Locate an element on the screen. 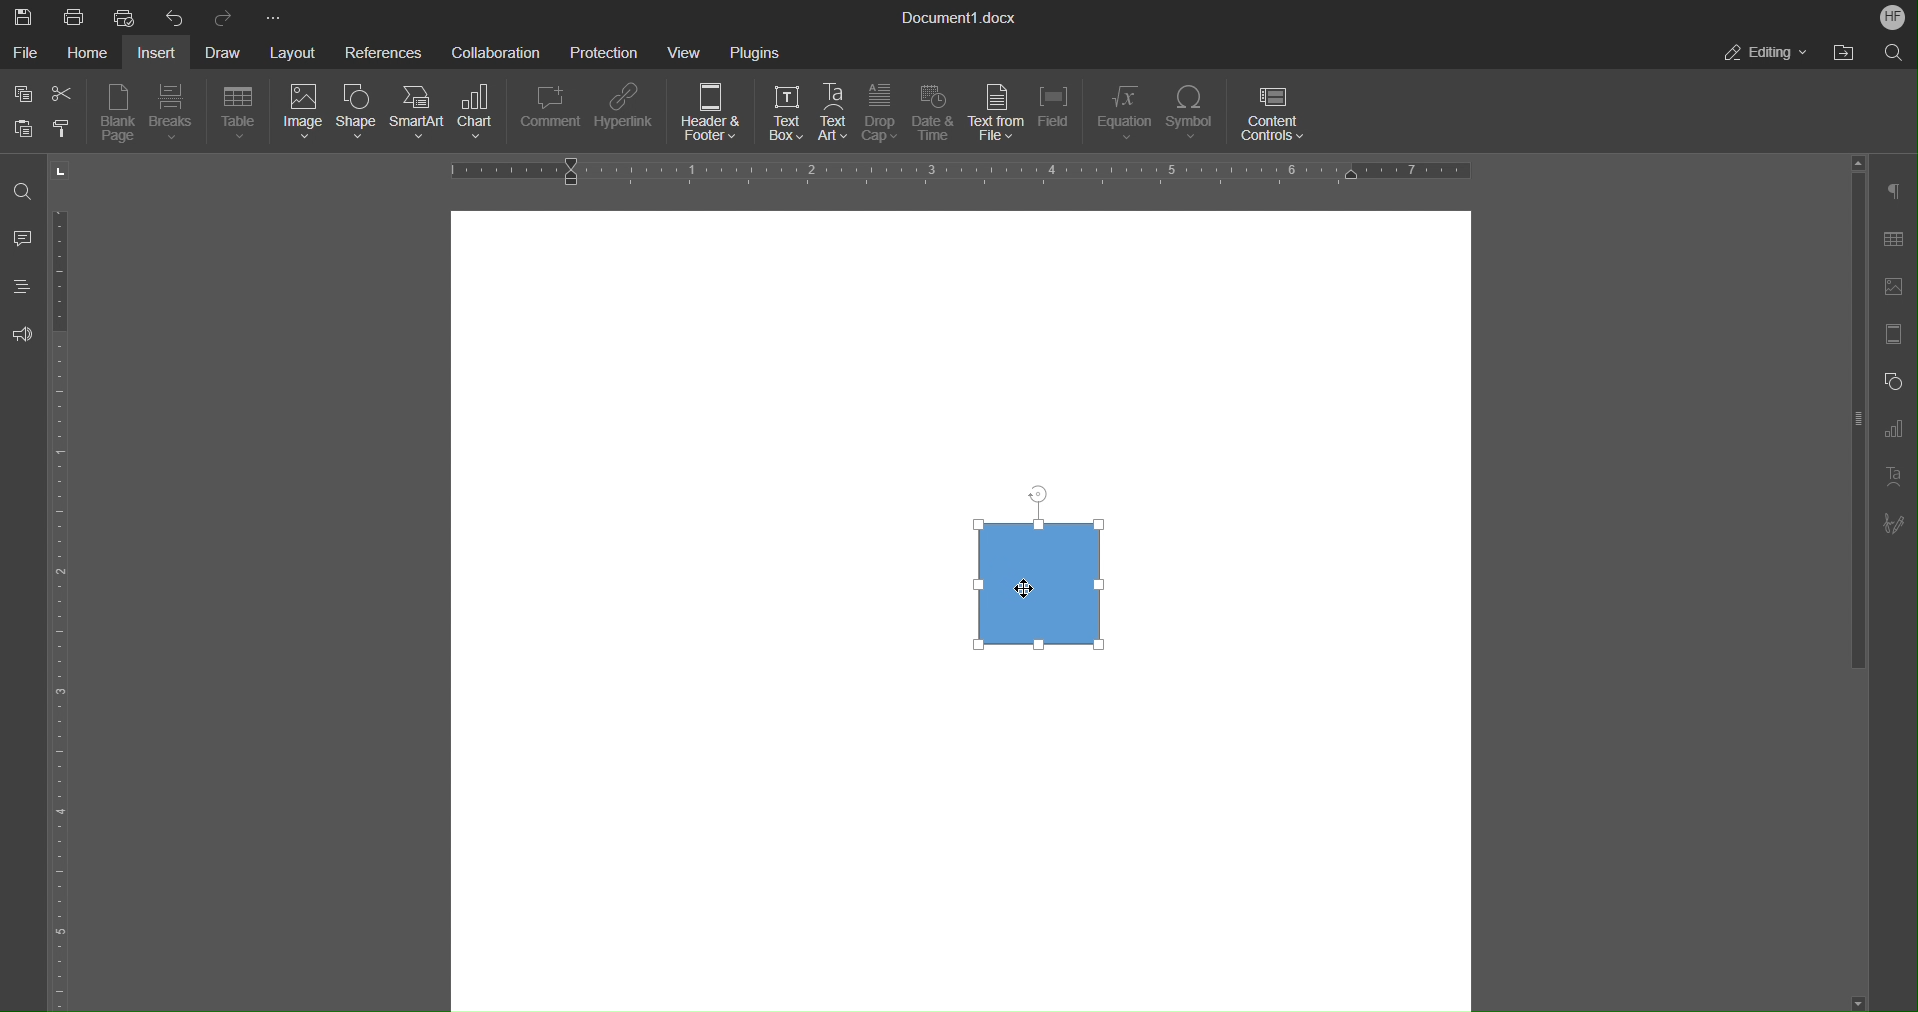 This screenshot has width=1918, height=1012. Headings is located at coordinates (25, 291).